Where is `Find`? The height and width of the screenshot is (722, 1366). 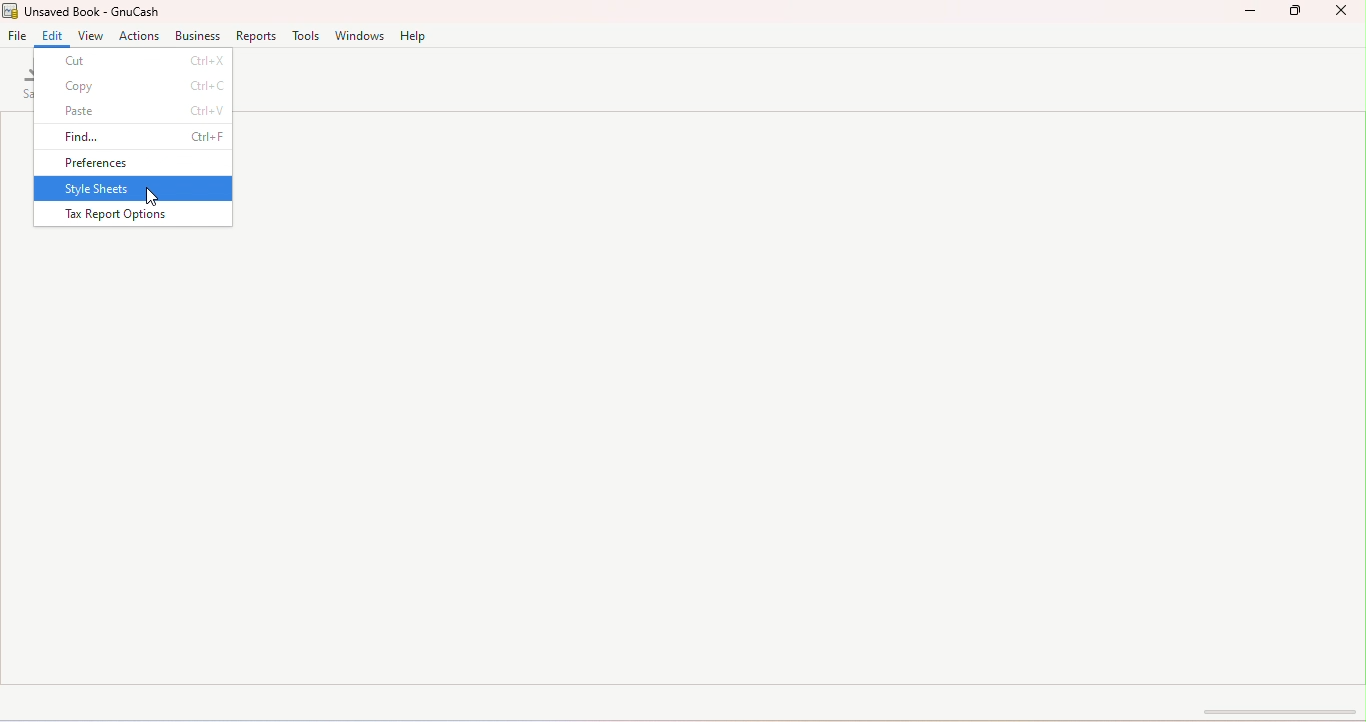
Find is located at coordinates (135, 138).